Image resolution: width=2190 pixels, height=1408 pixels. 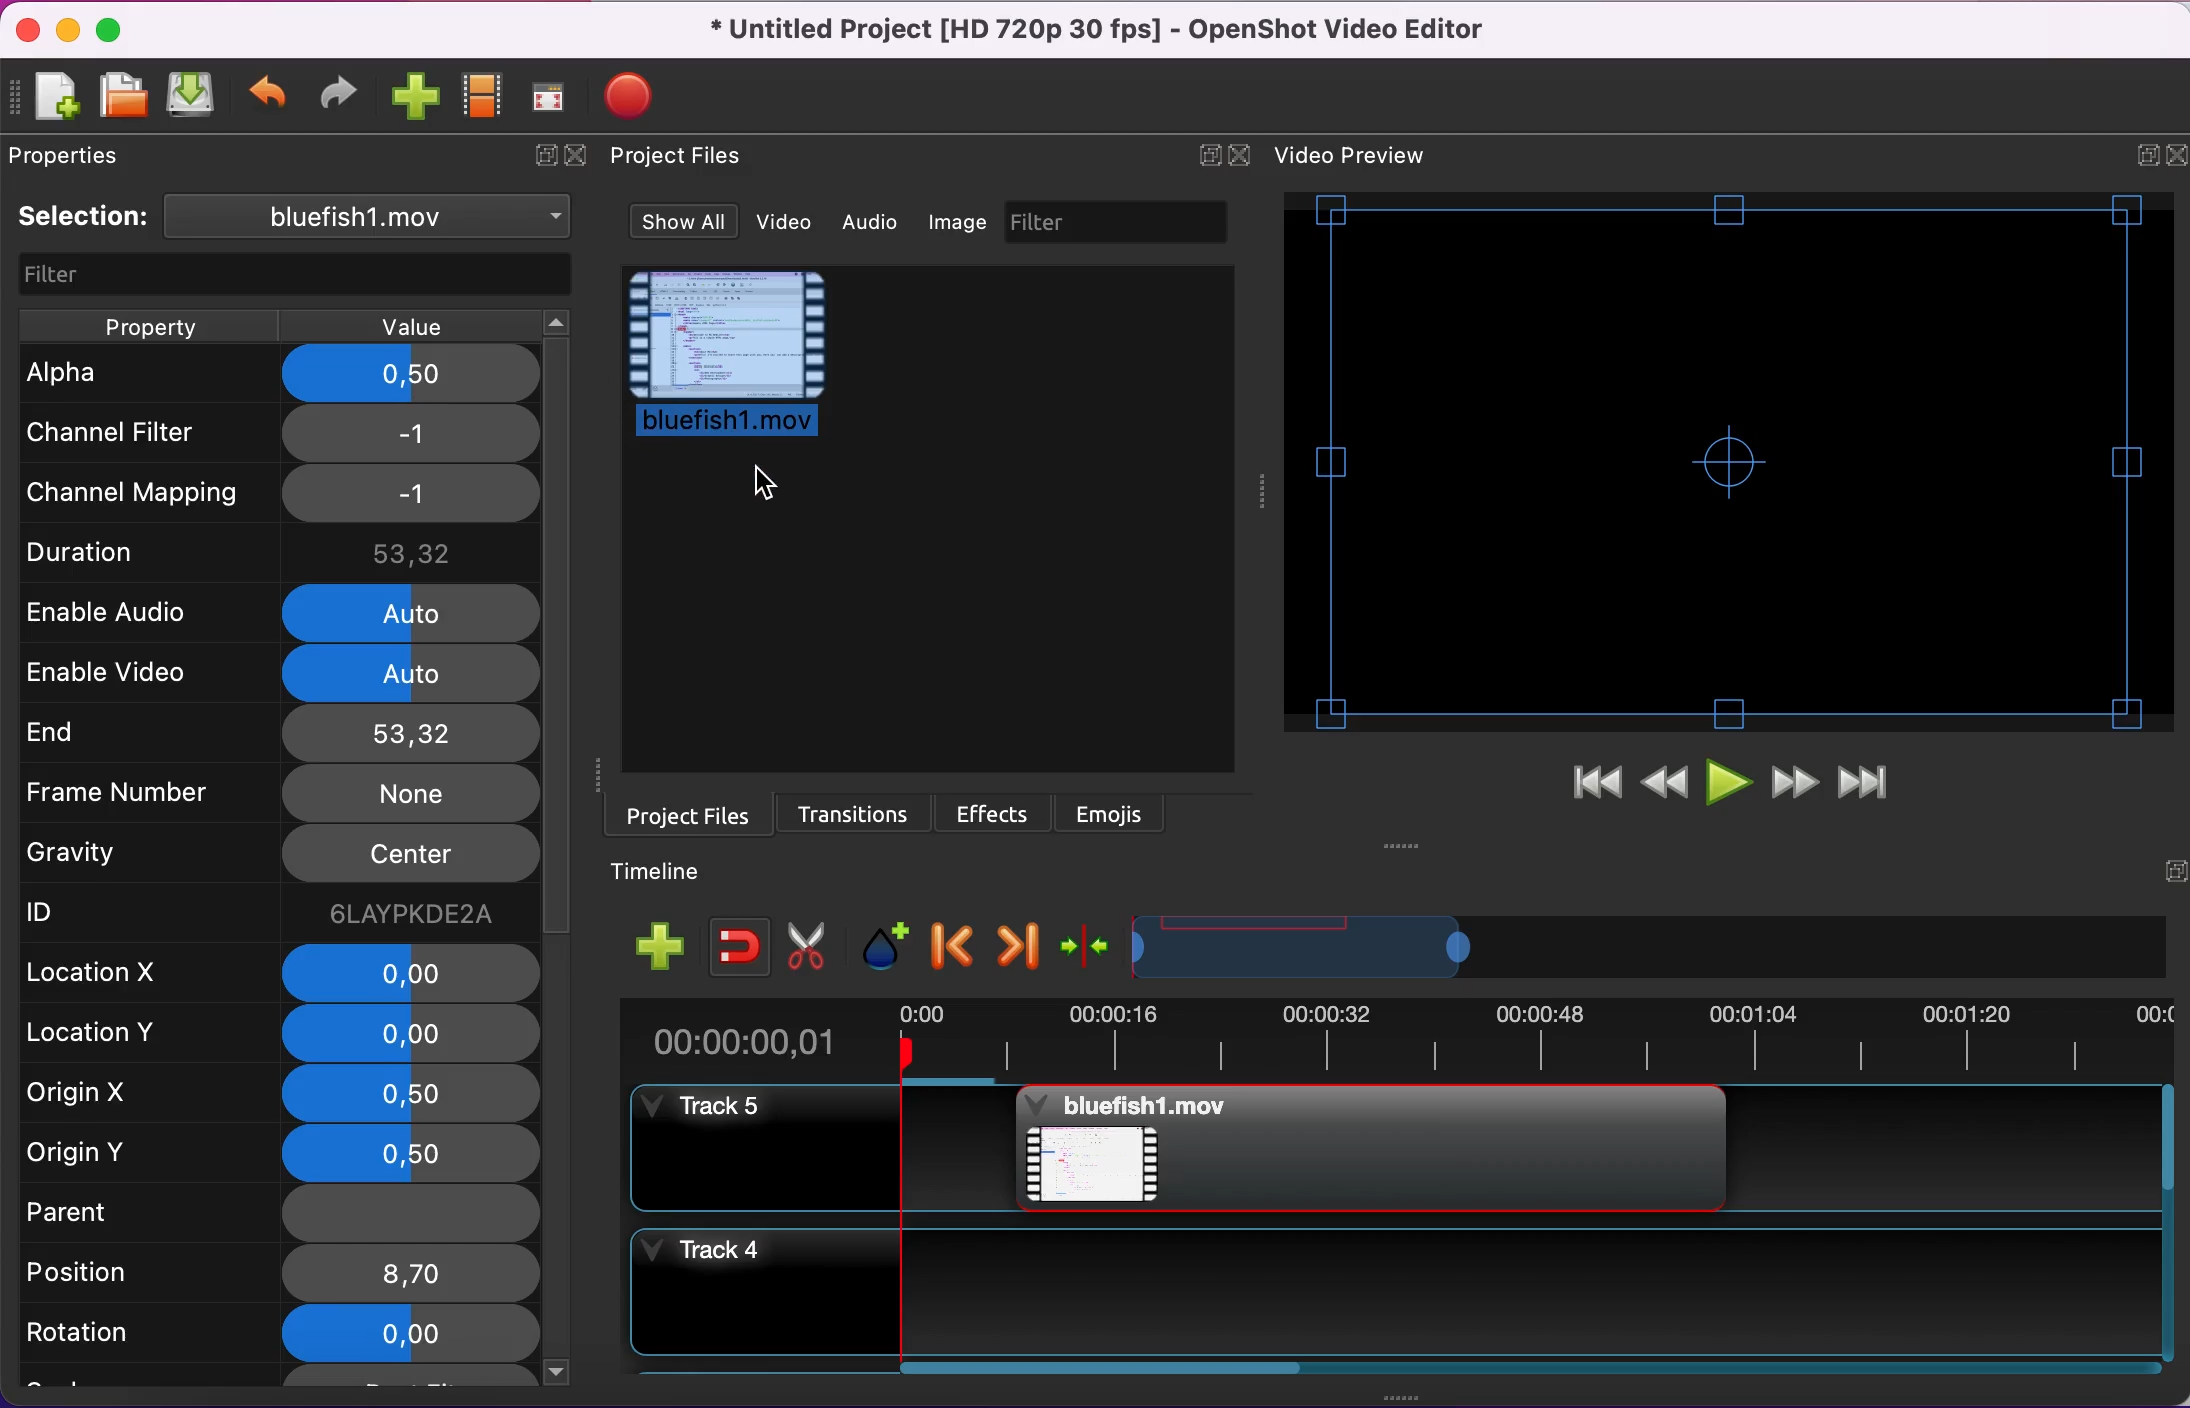 What do you see at coordinates (27, 31) in the screenshot?
I see `close` at bounding box center [27, 31].